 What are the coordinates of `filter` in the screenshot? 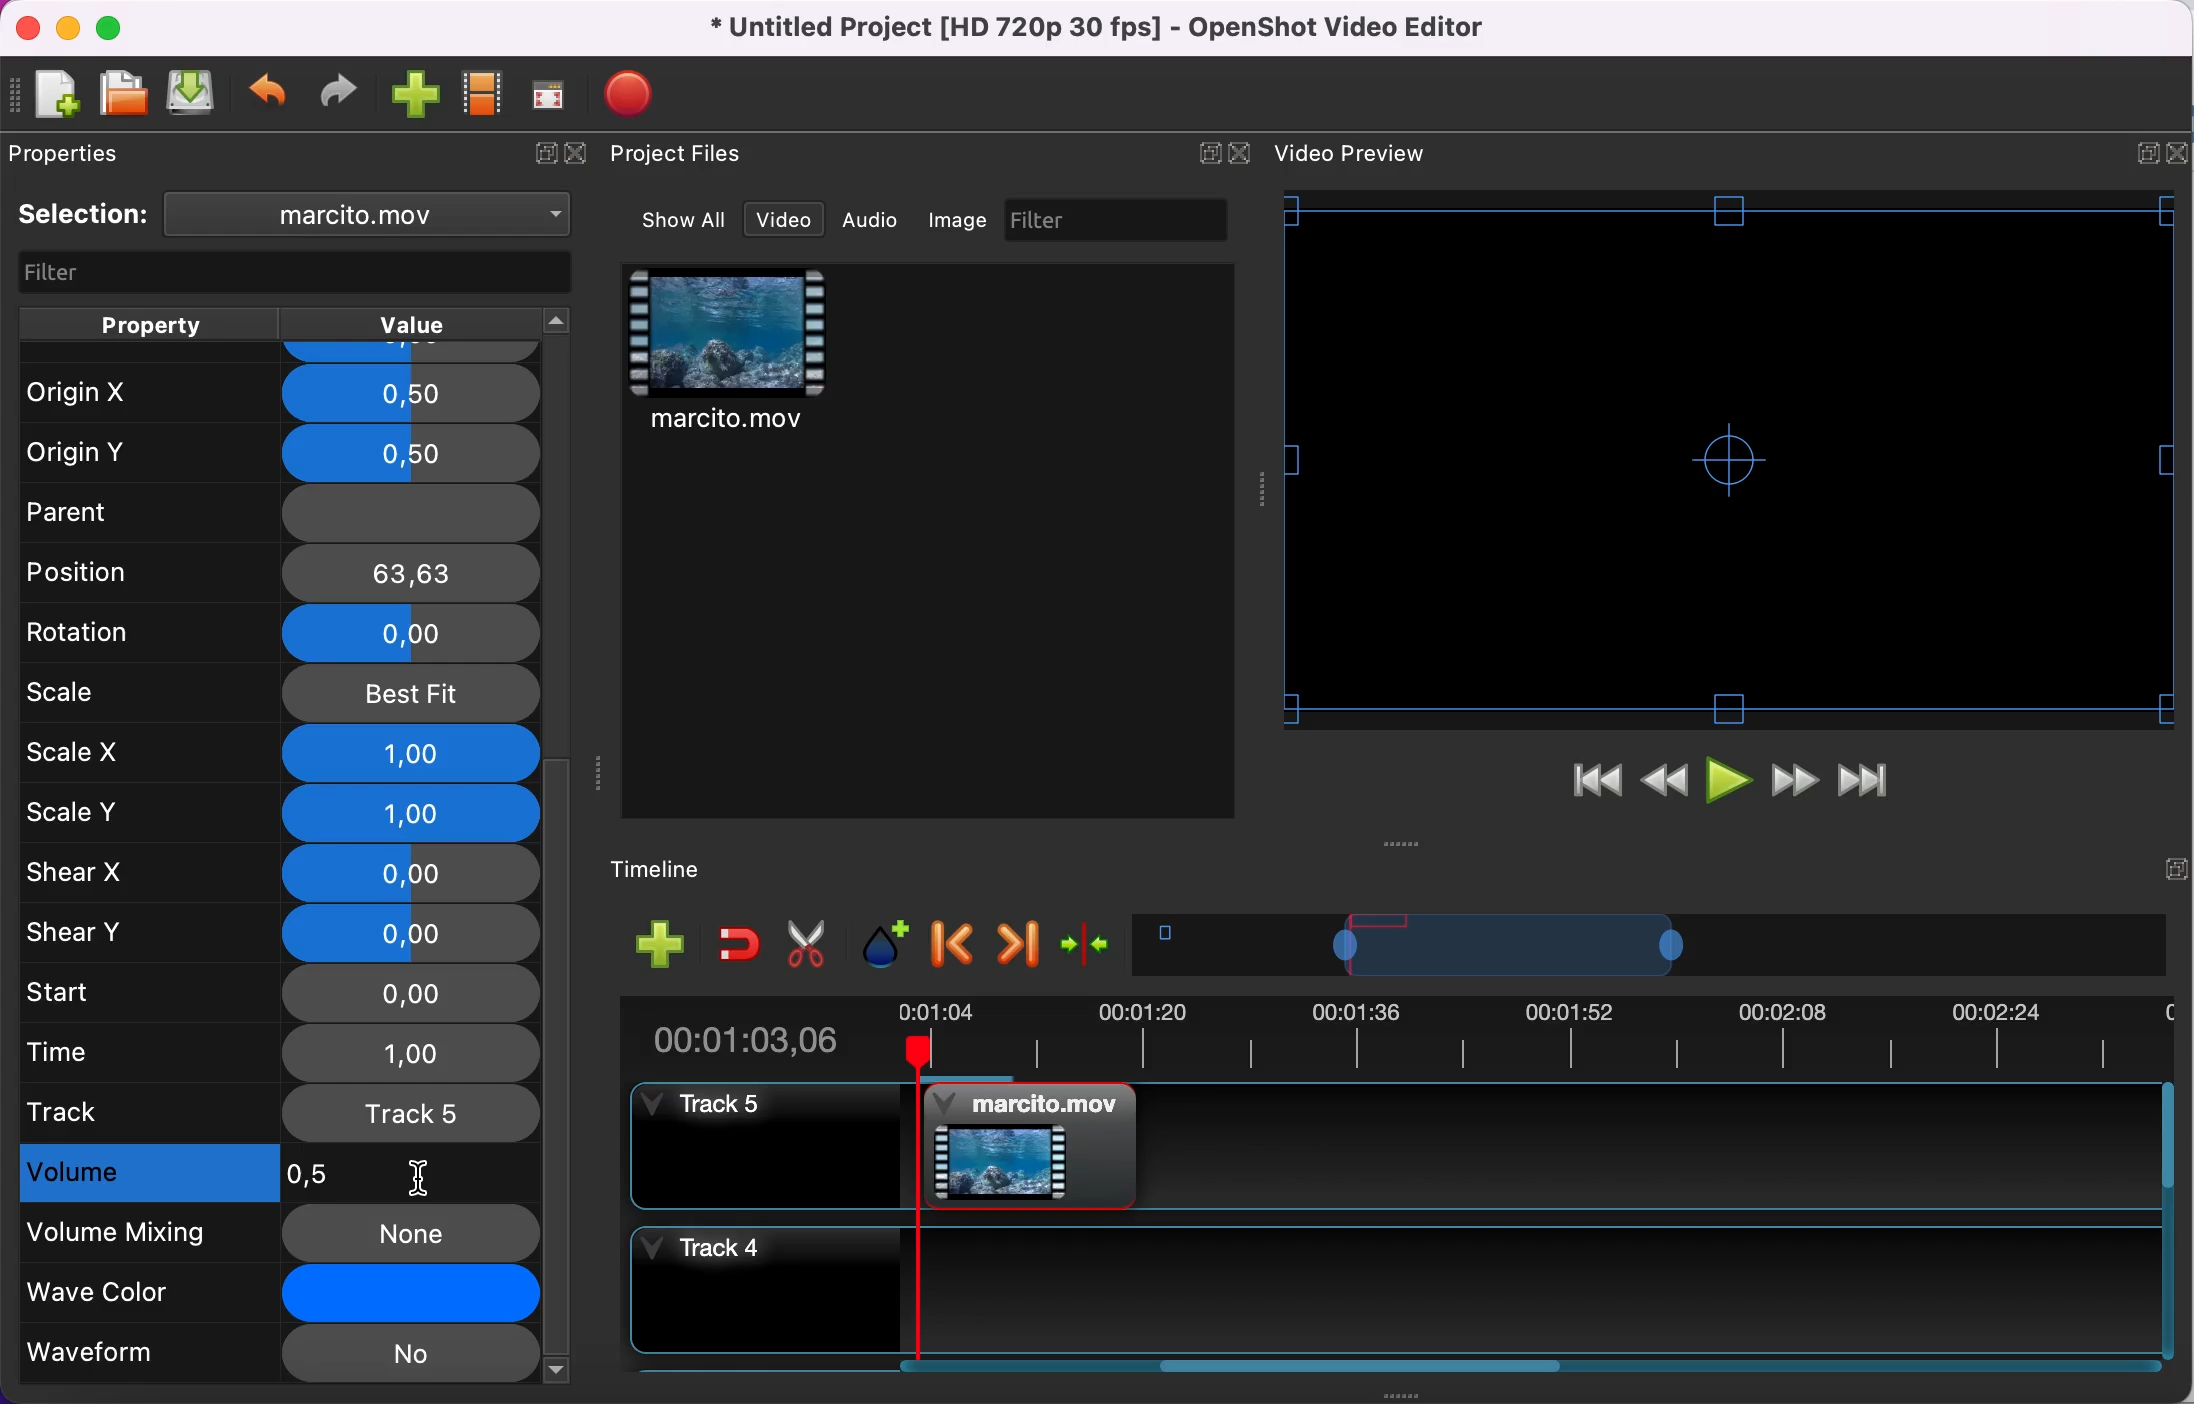 It's located at (1119, 219).